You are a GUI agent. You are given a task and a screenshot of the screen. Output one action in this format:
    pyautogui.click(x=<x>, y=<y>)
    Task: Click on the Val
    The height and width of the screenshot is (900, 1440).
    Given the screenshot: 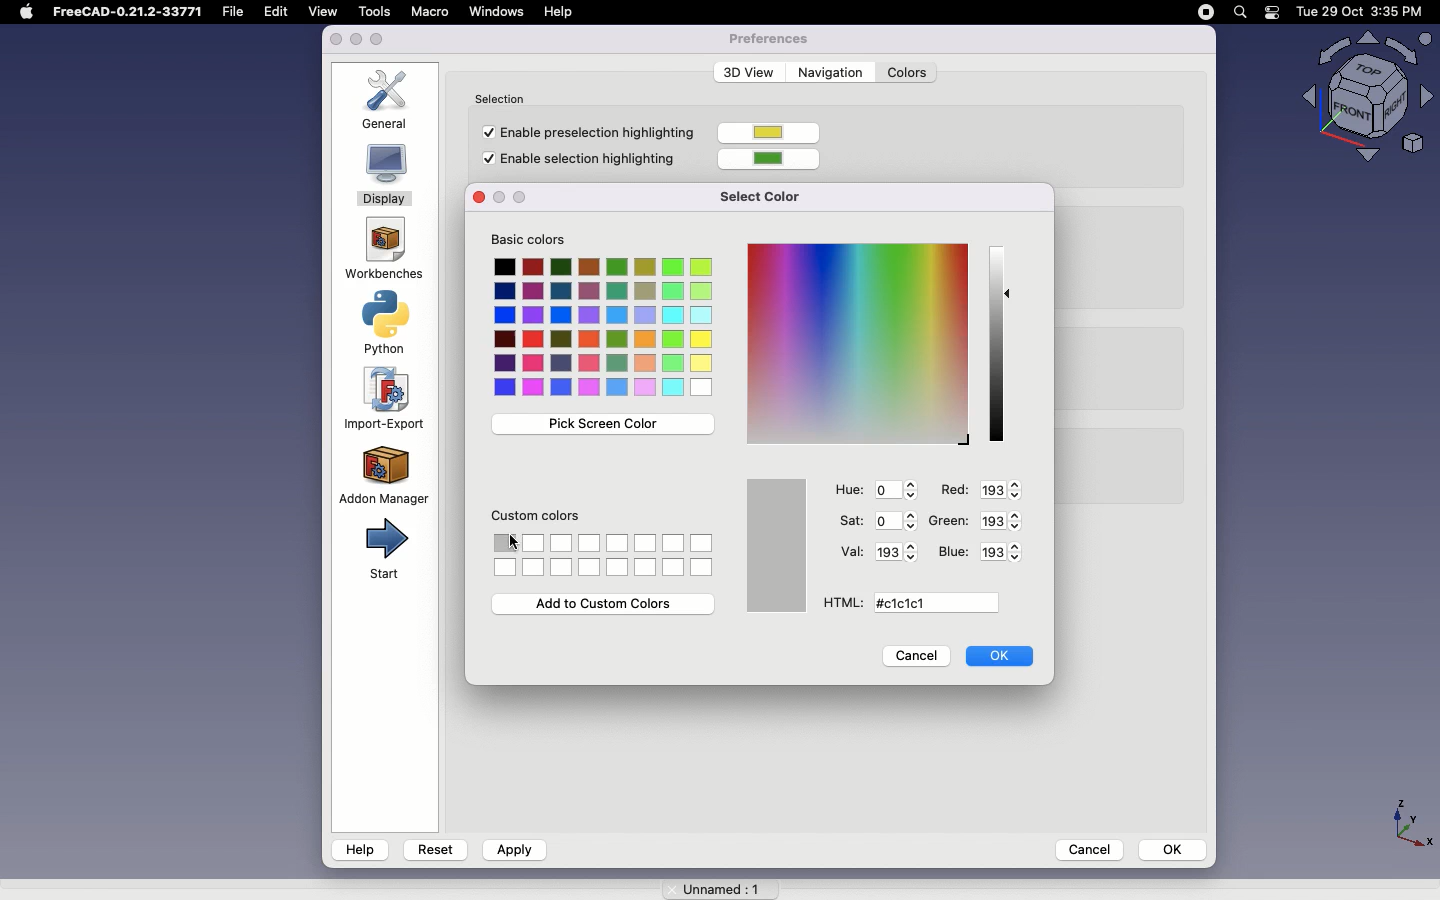 What is the action you would take?
    pyautogui.click(x=851, y=550)
    